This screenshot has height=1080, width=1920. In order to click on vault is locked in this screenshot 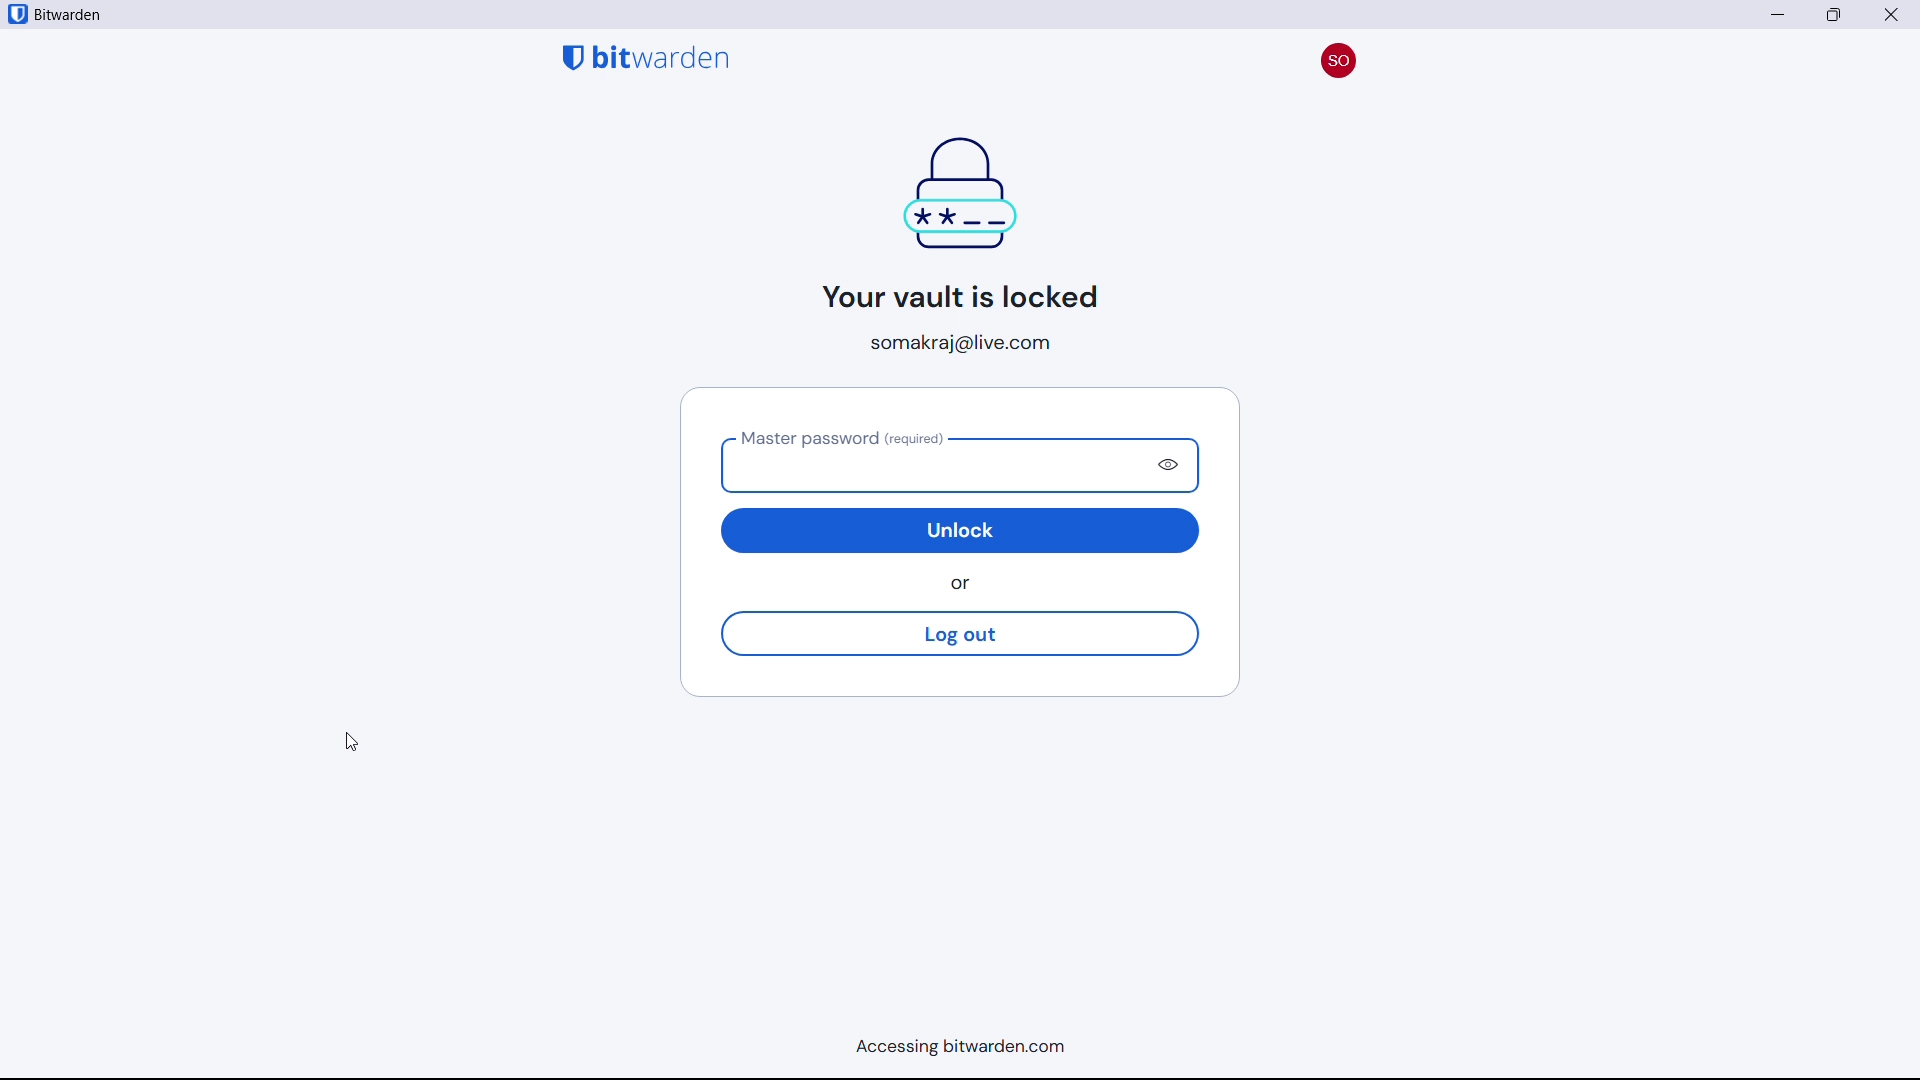, I will do `click(951, 221)`.